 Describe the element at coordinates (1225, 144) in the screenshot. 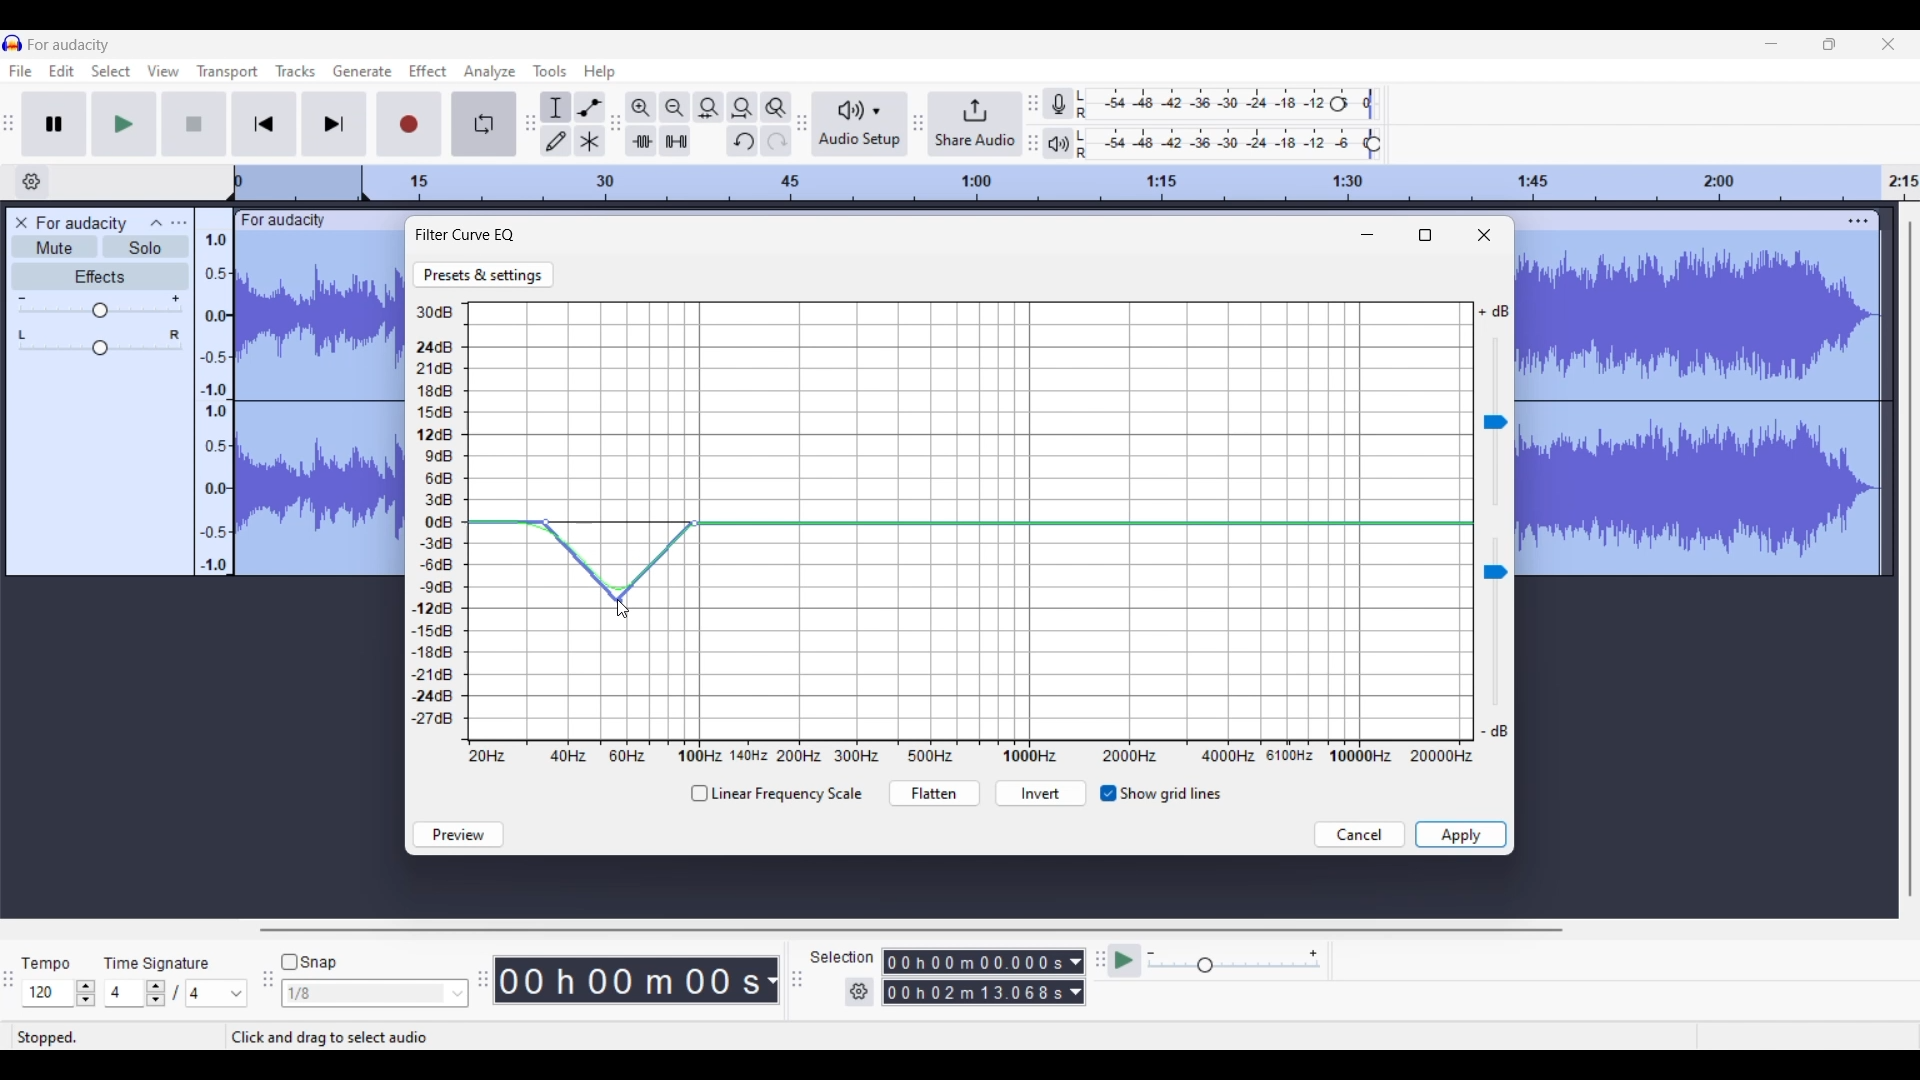

I see `Playback level` at that location.